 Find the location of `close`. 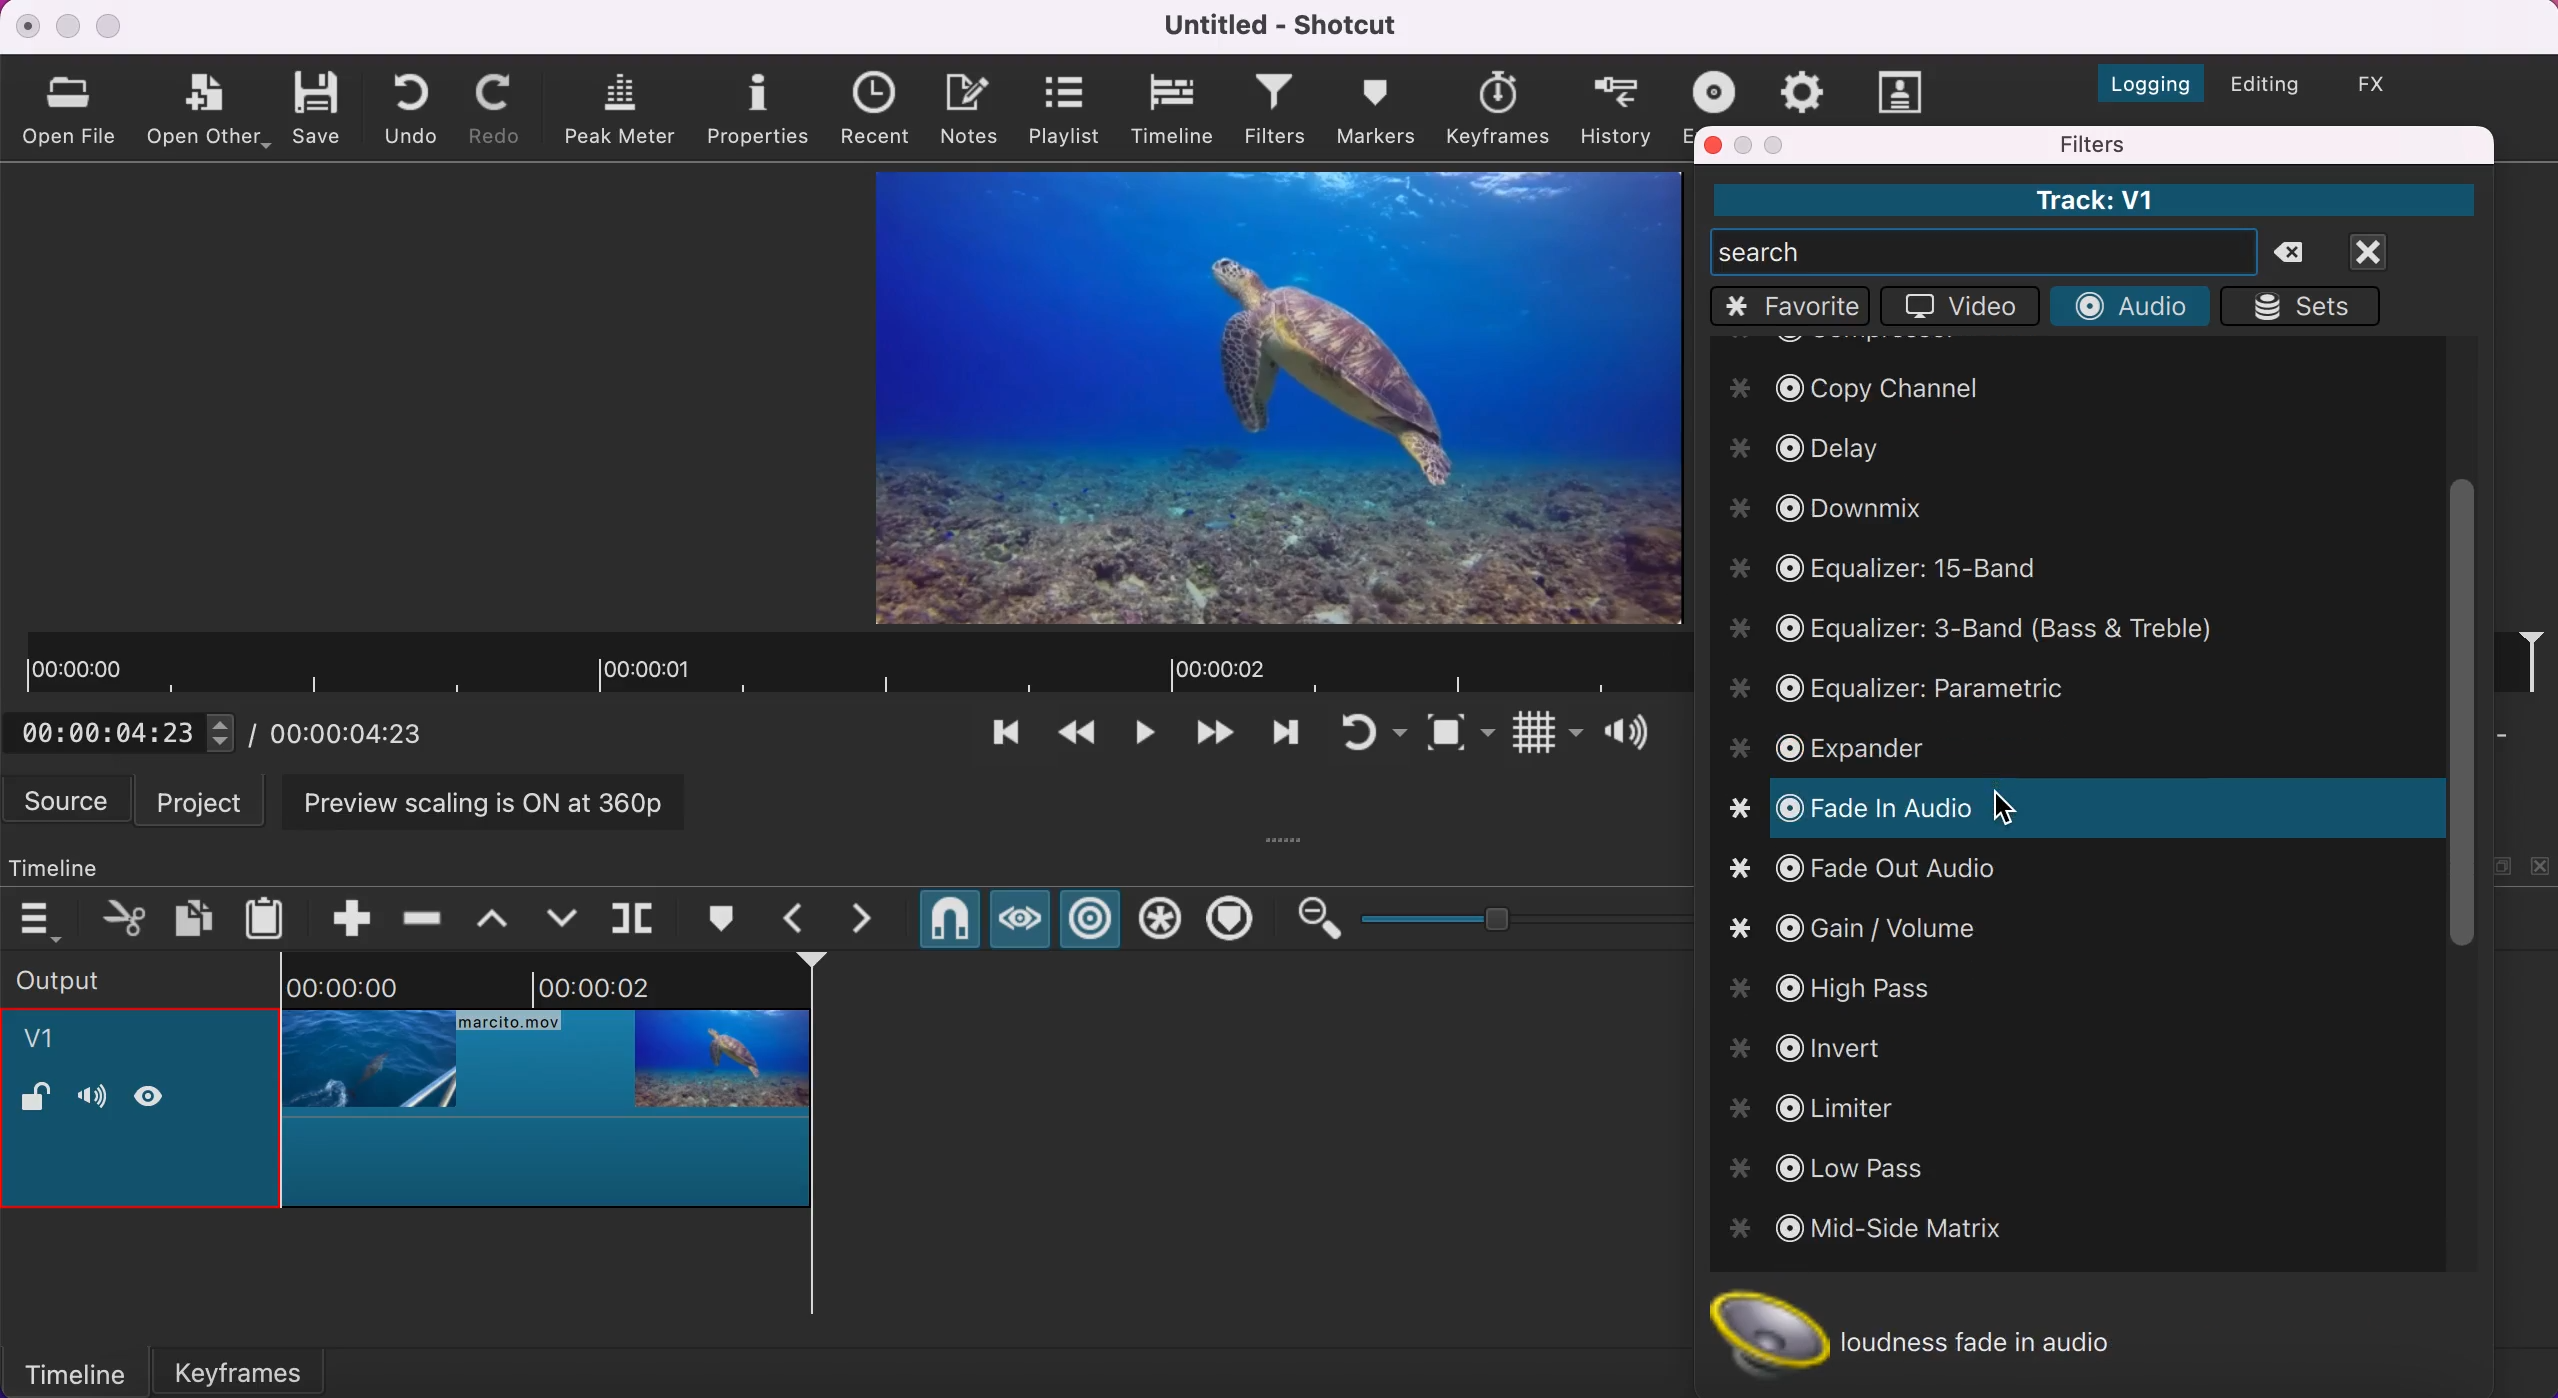

close is located at coordinates (29, 25).